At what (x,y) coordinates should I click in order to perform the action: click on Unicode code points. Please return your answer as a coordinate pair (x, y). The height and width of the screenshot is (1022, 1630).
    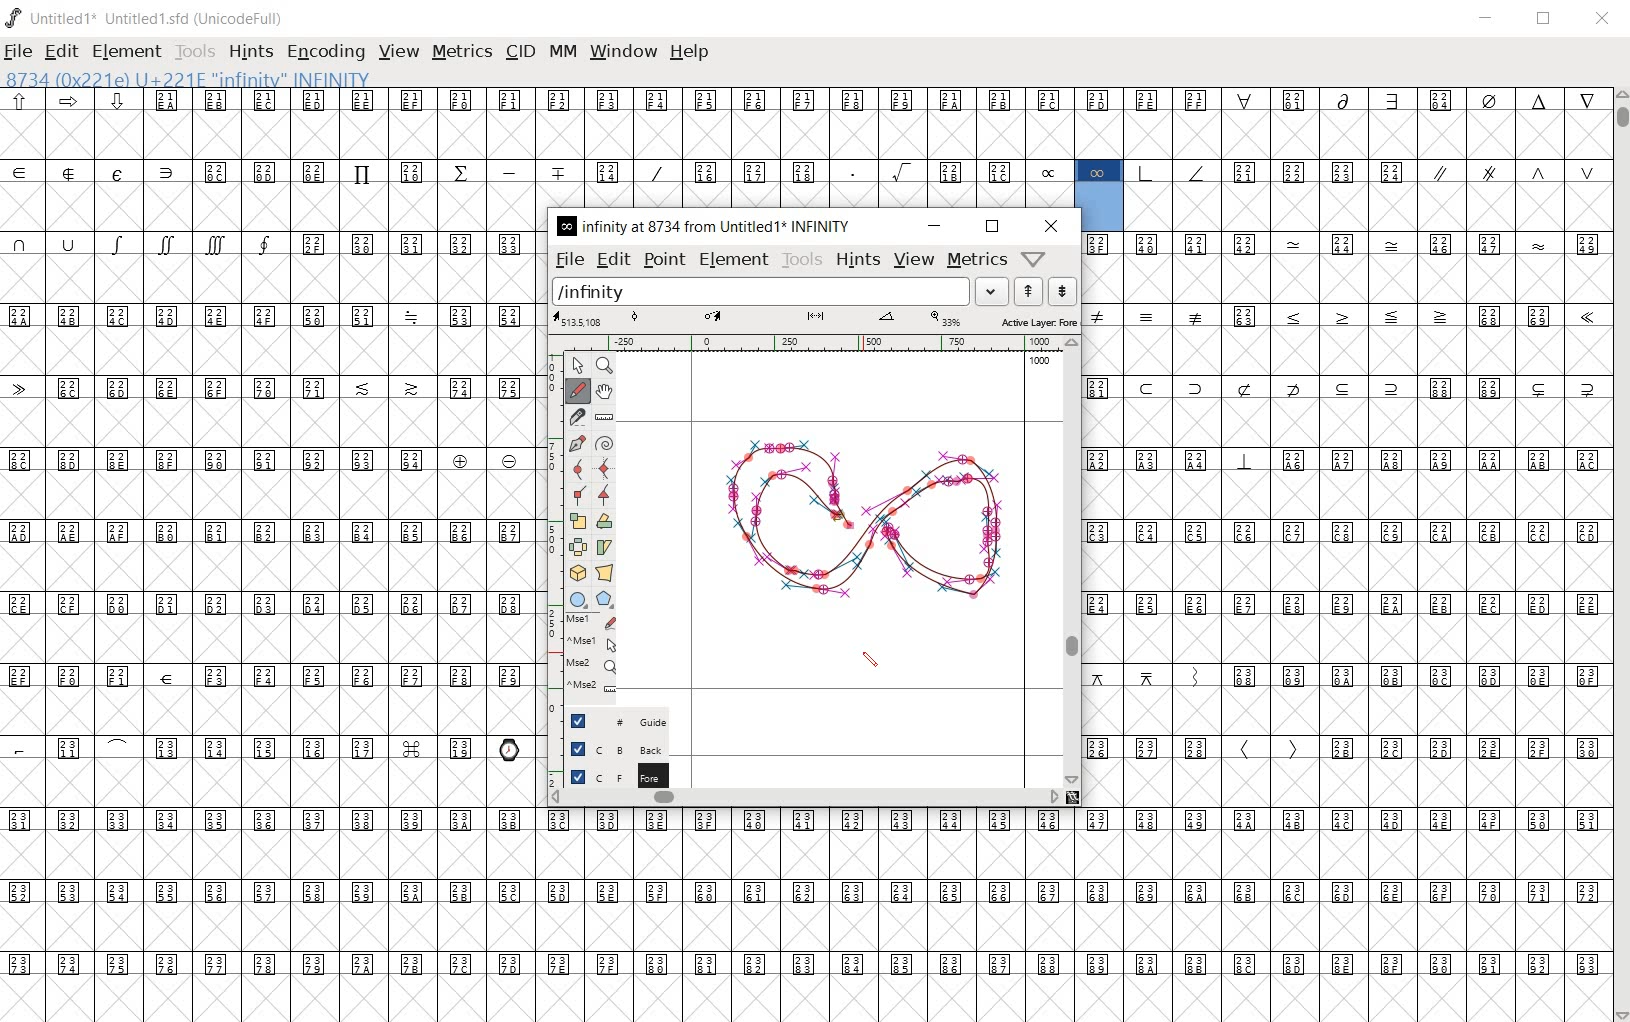
    Looking at the image, I should click on (272, 532).